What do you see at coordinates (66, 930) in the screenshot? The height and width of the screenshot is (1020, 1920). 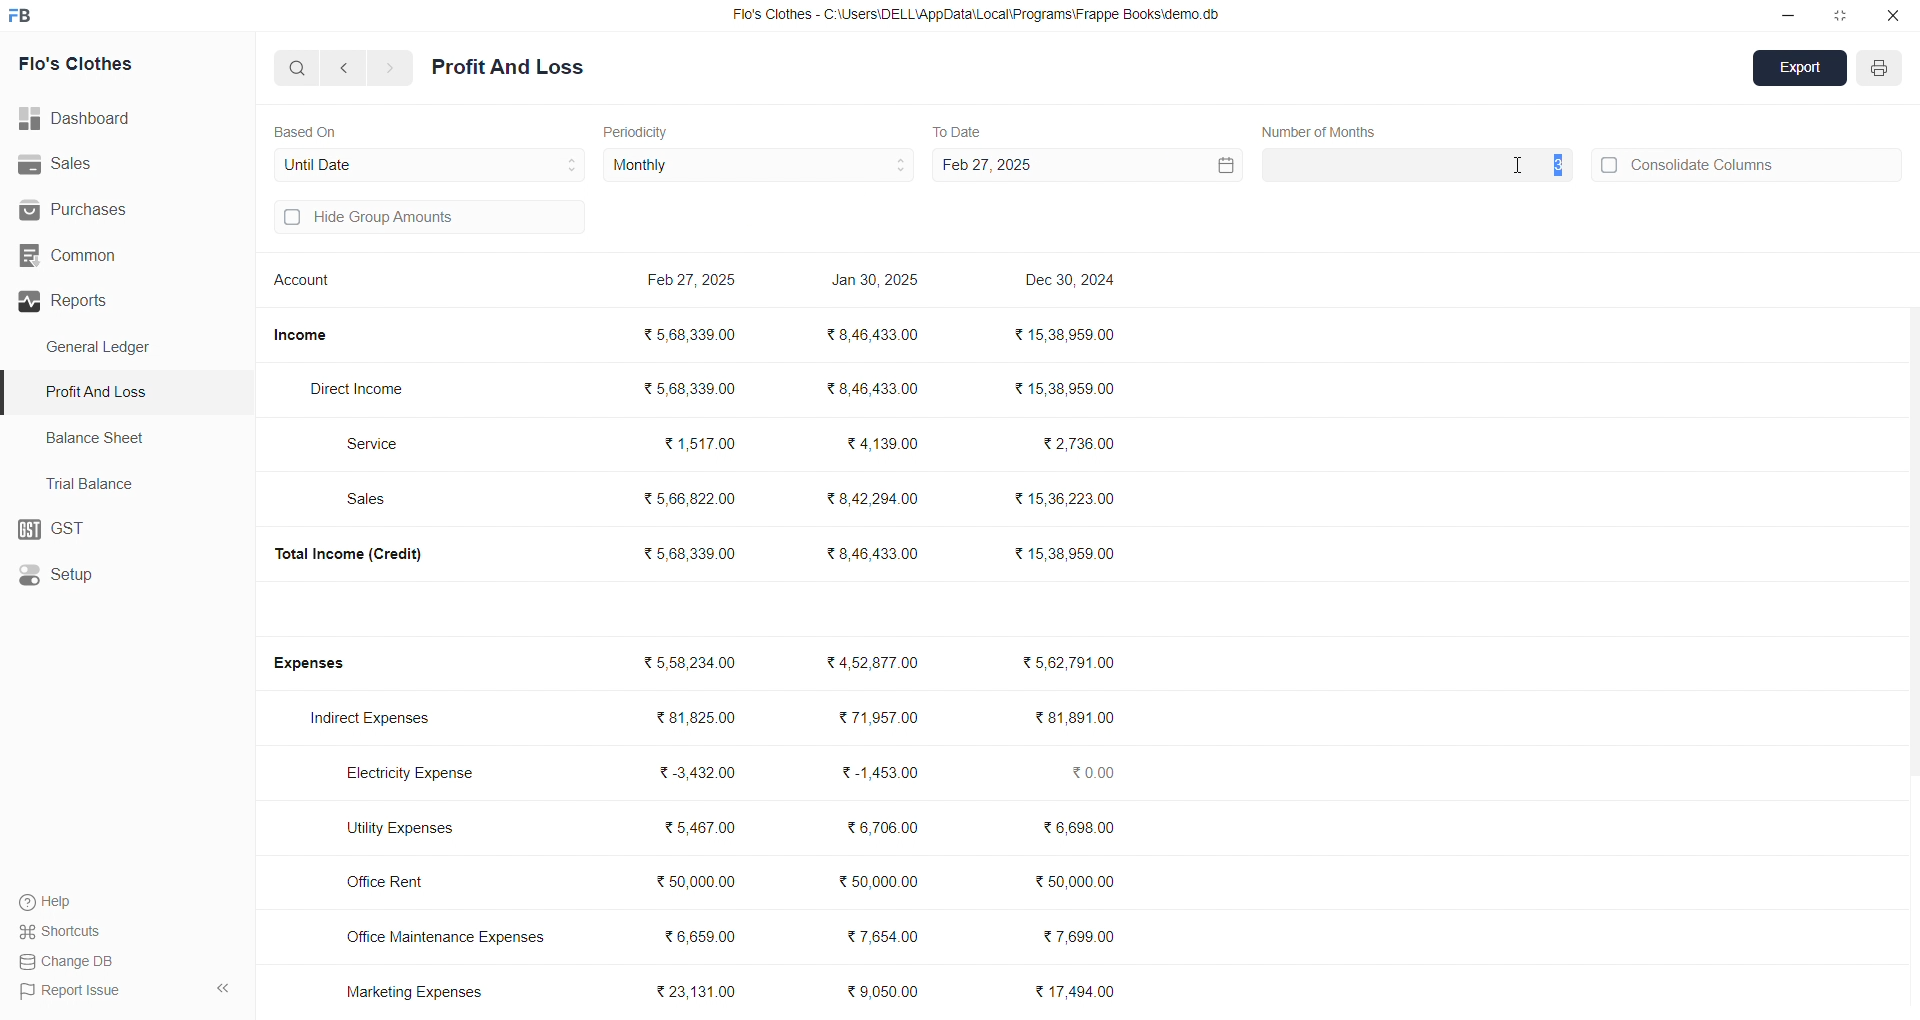 I see `Shortcuts` at bounding box center [66, 930].